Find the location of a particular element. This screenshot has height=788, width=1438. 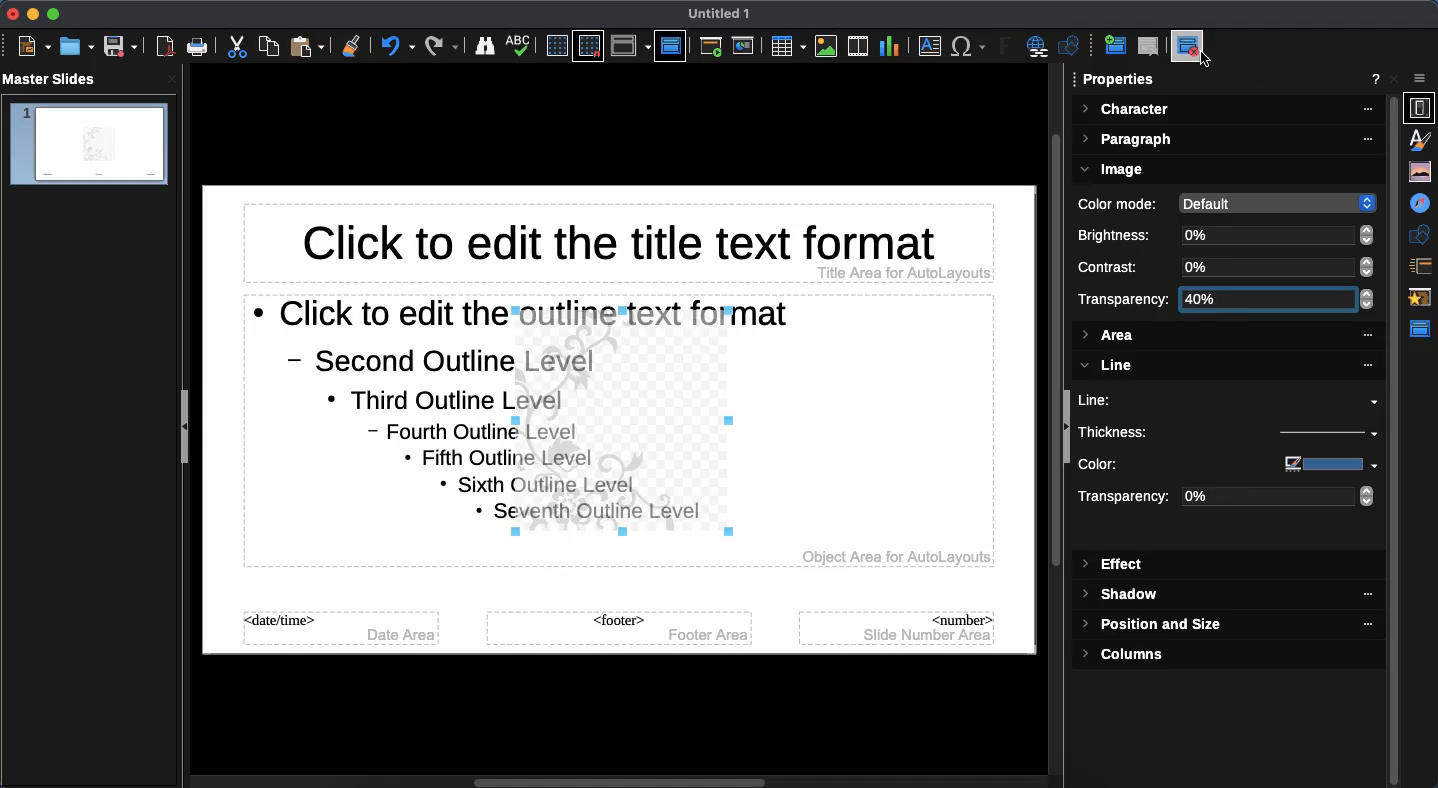

Delete master is located at coordinates (1149, 46).